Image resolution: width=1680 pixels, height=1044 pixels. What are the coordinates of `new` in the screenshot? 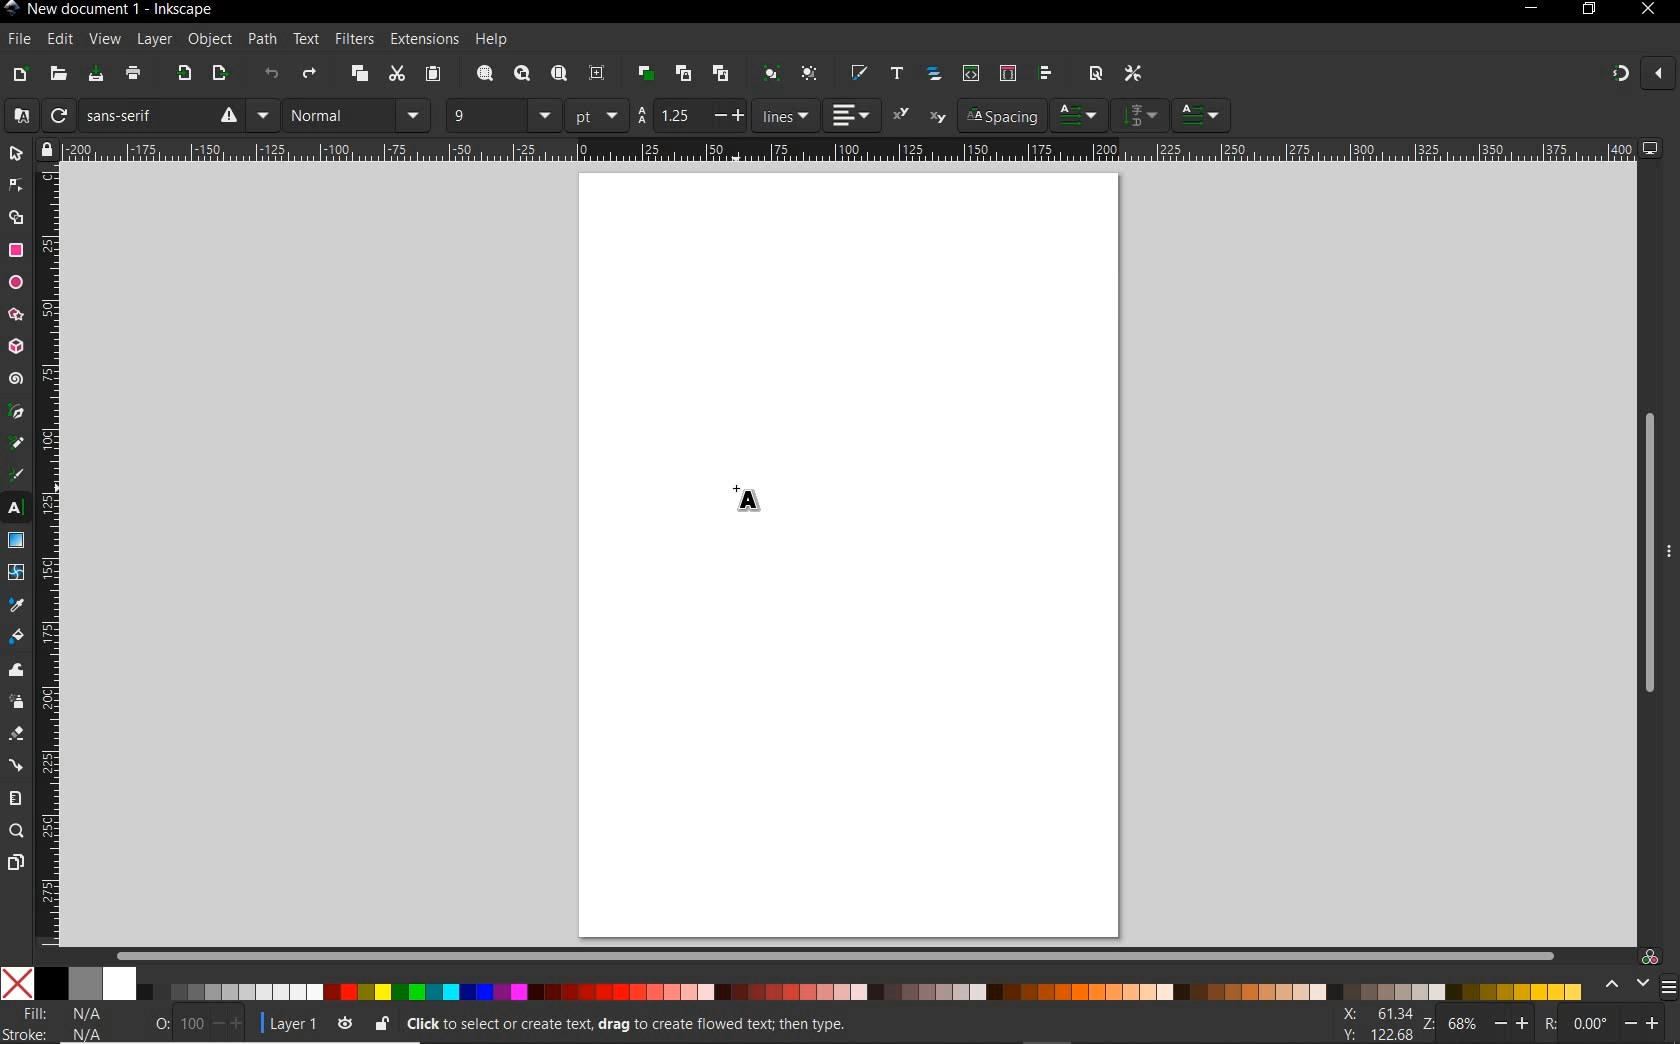 It's located at (19, 75).